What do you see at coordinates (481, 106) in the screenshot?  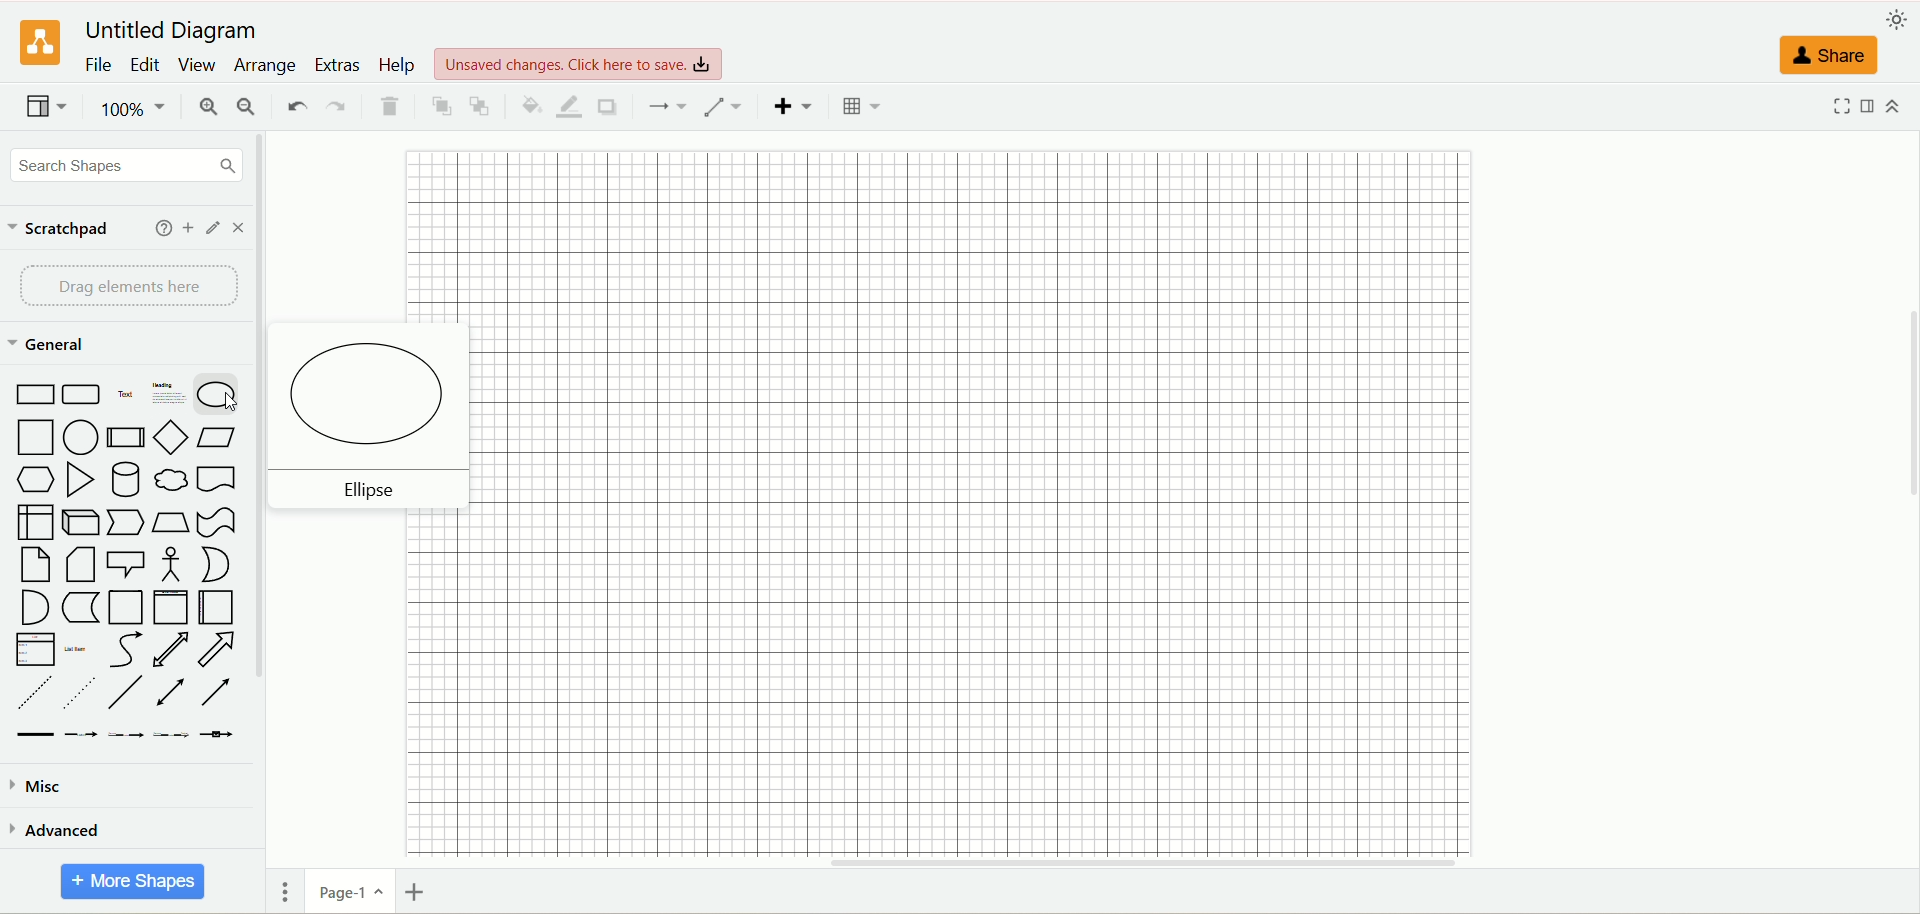 I see `to back` at bounding box center [481, 106].